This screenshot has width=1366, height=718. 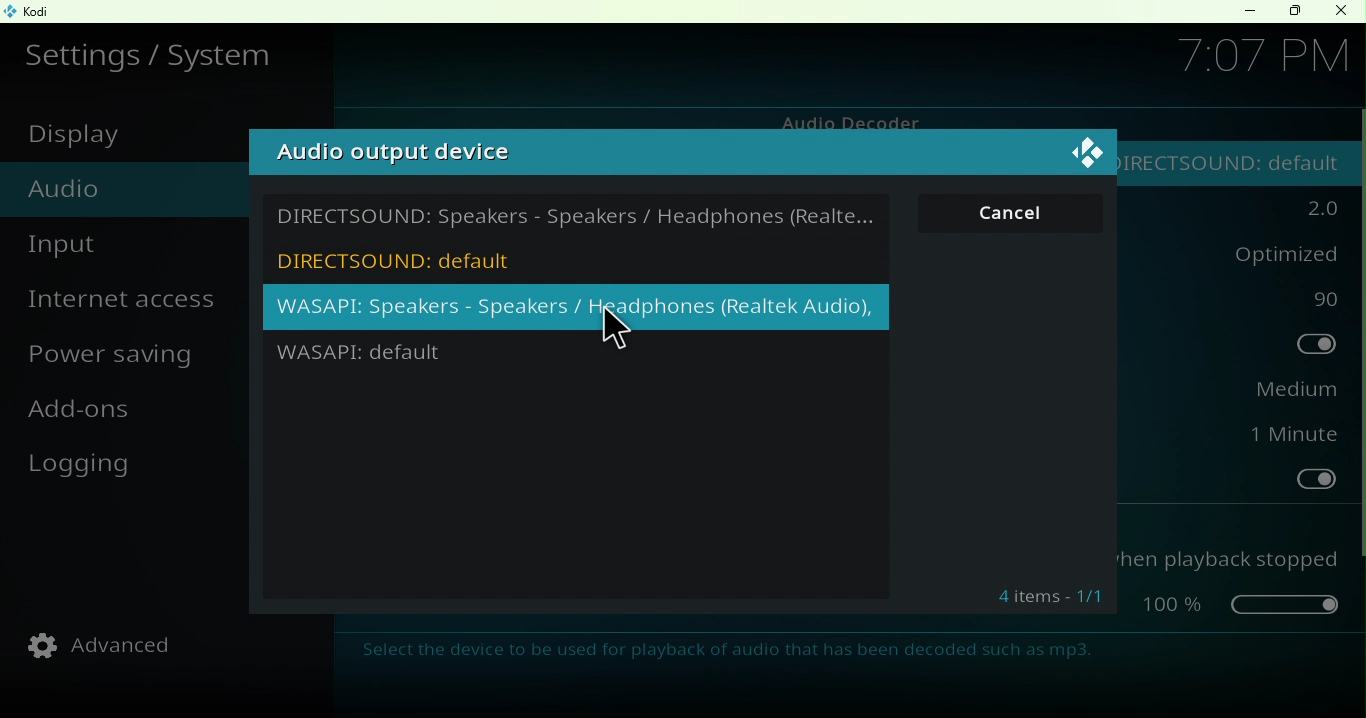 I want to click on Logging, so click(x=84, y=474).